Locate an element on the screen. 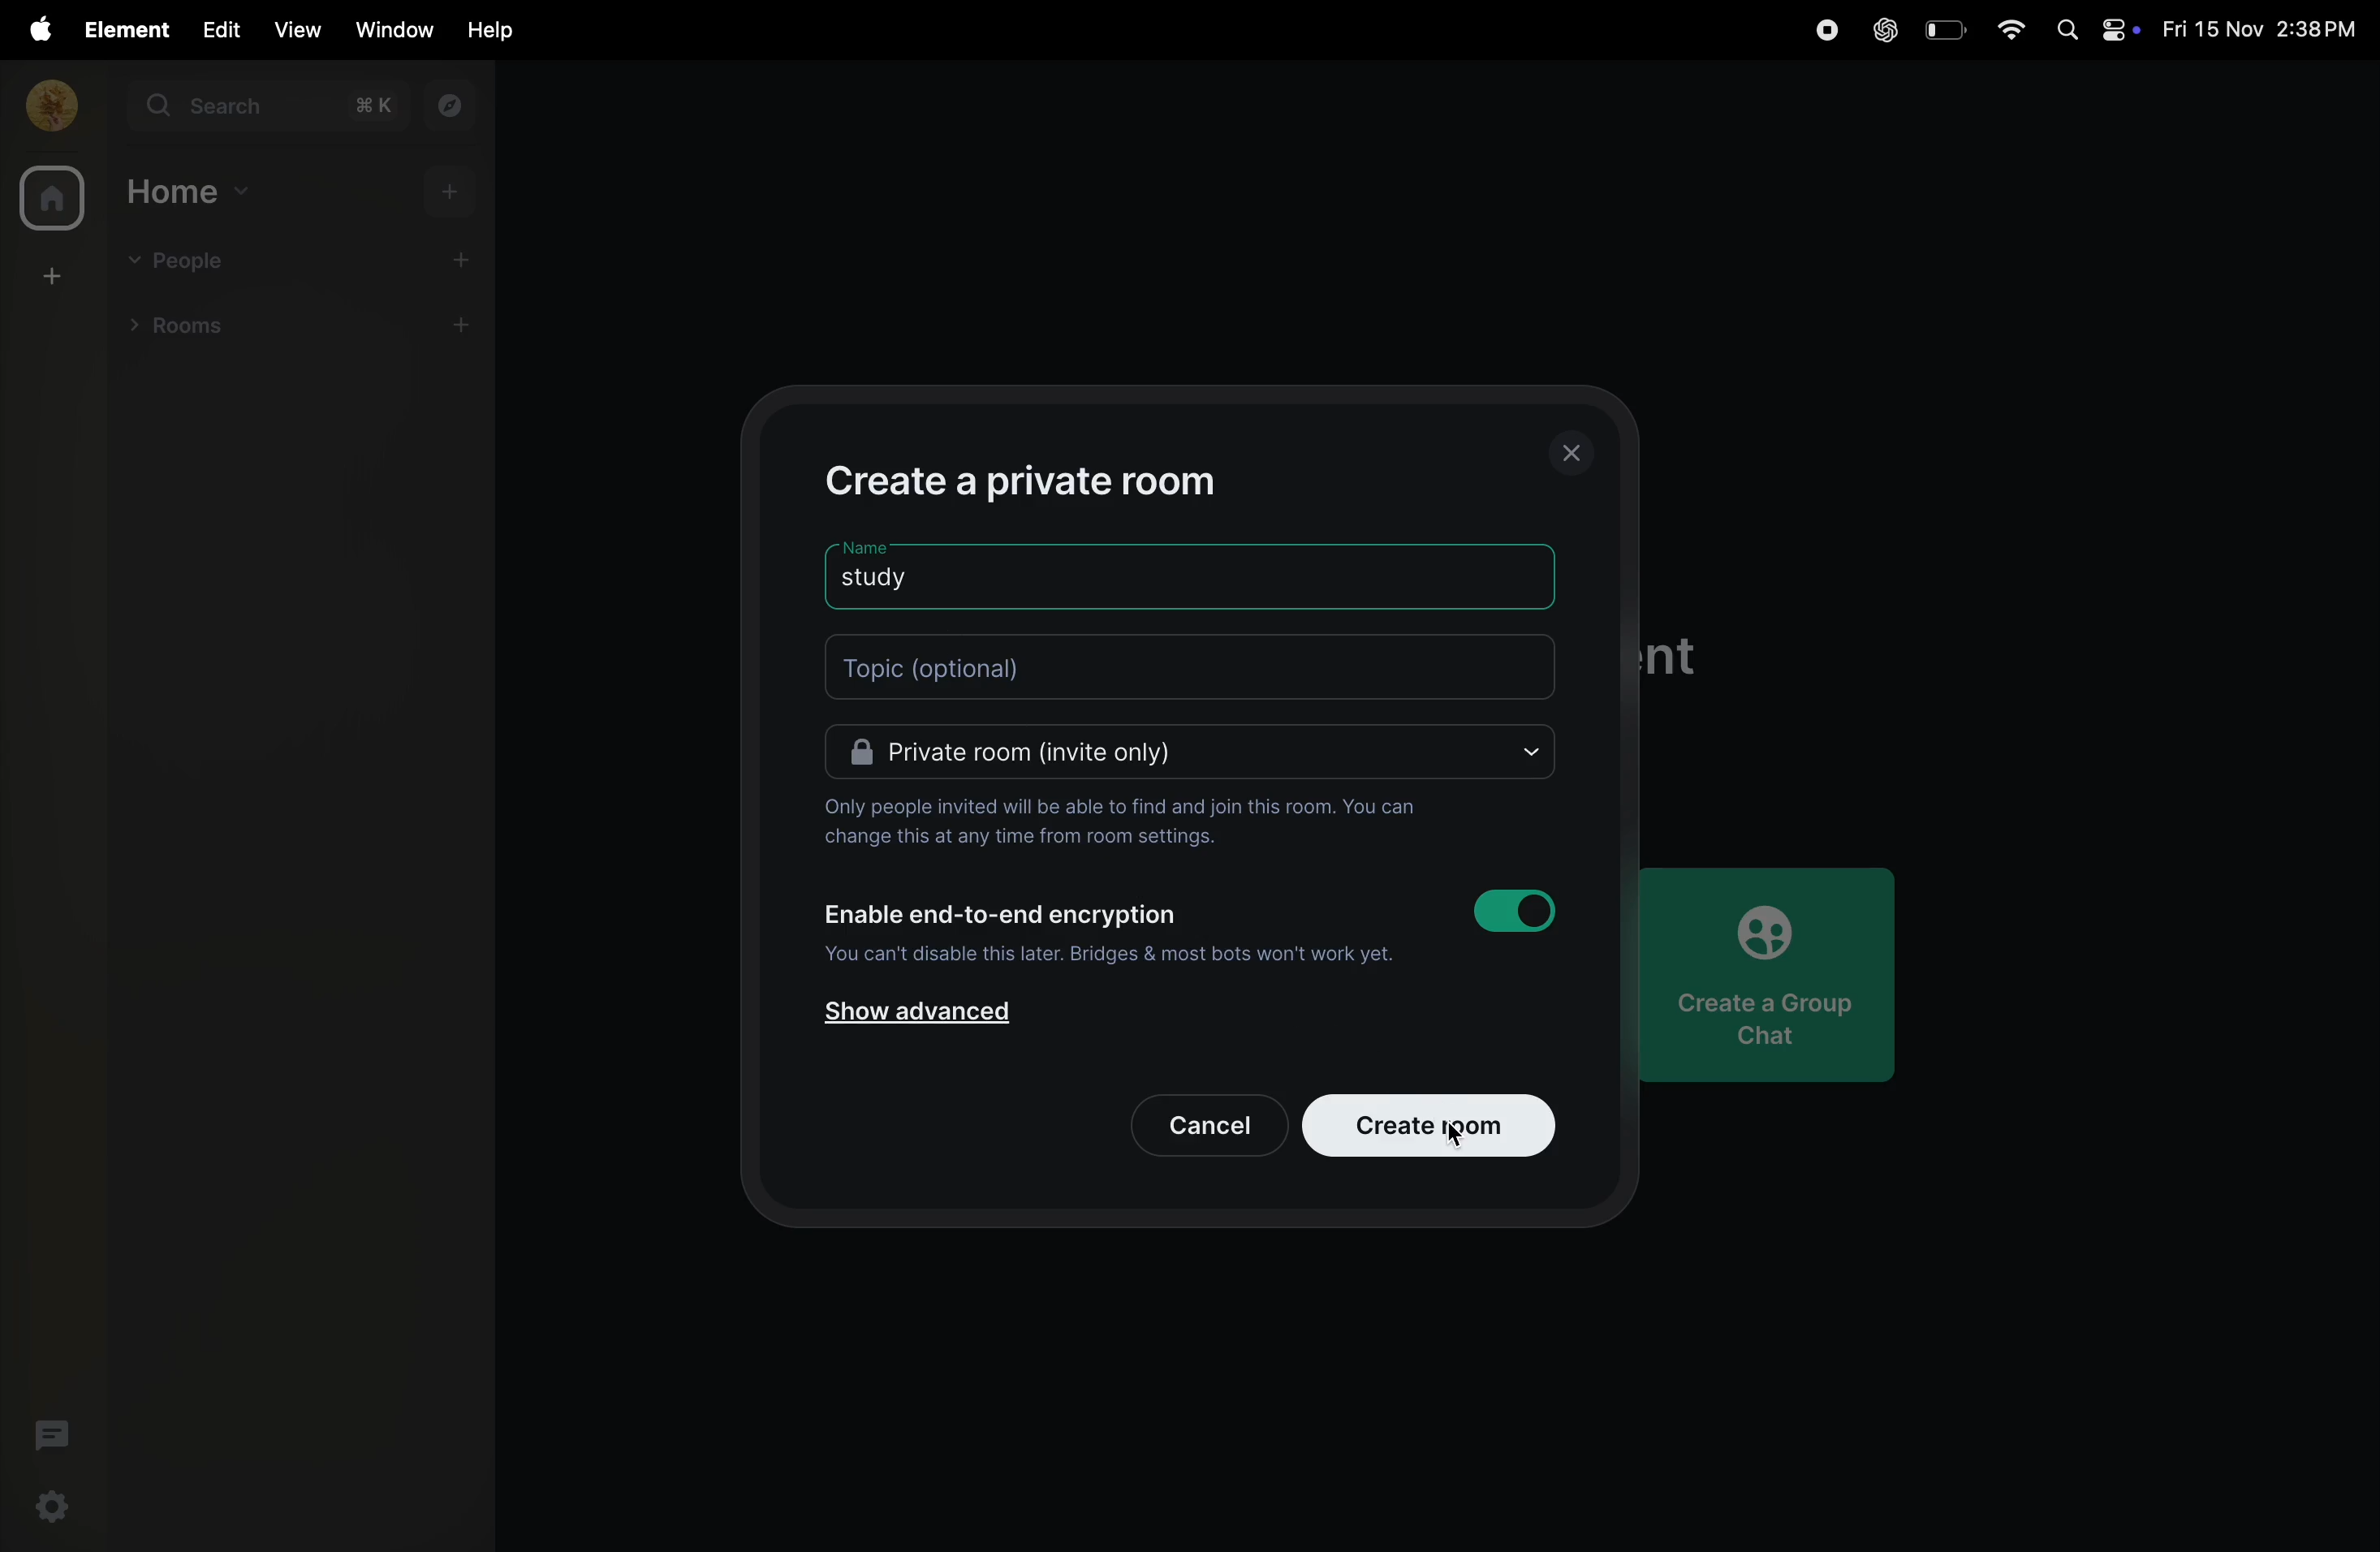 The height and width of the screenshot is (1552, 2380). room name is located at coordinates (1170, 578).